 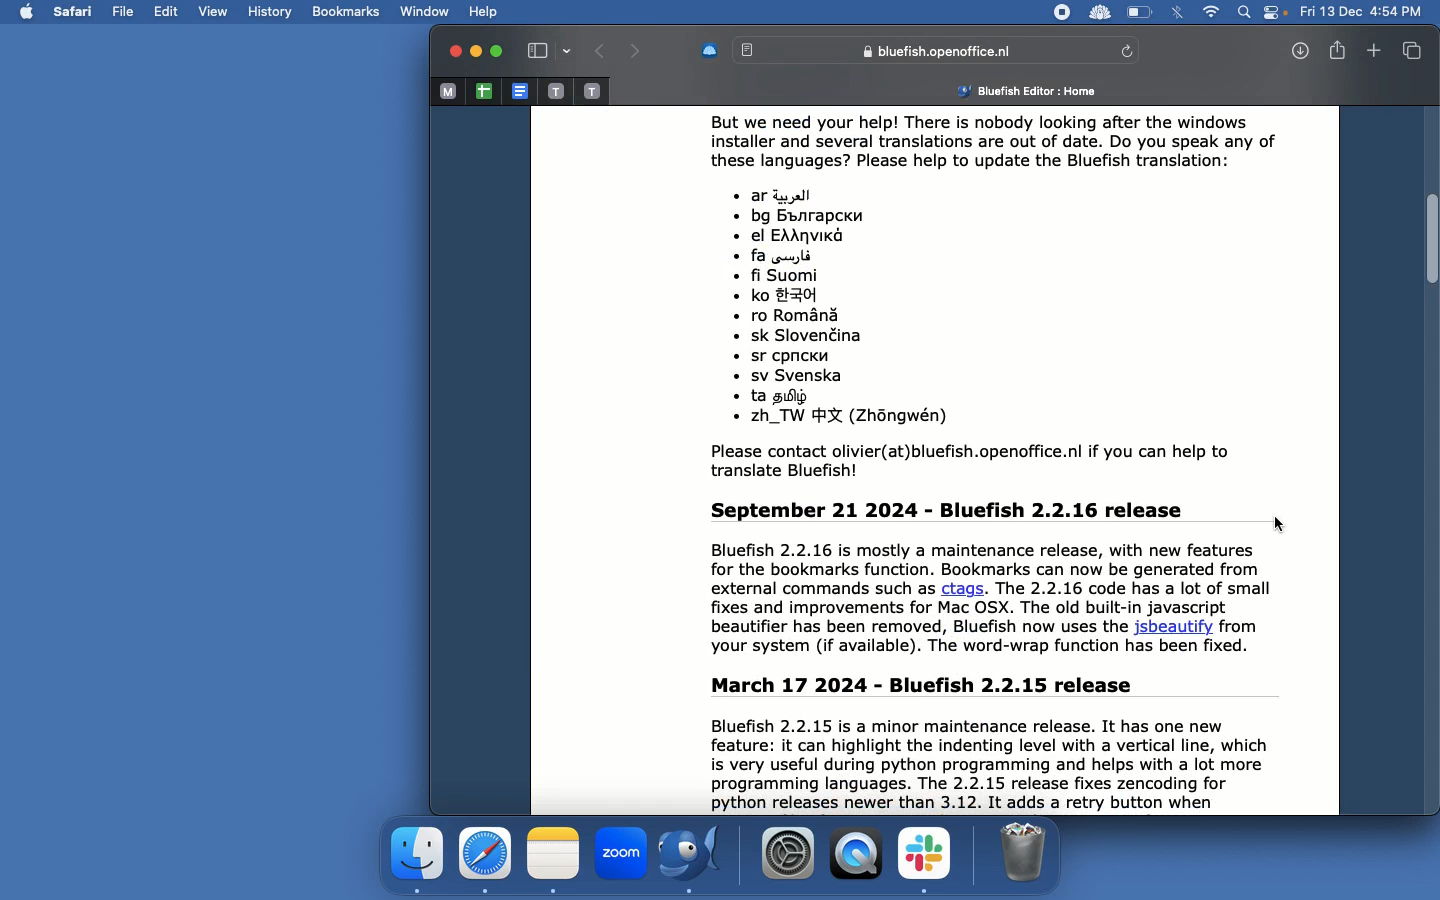 What do you see at coordinates (904, 311) in the screenshot?
I see `different languages` at bounding box center [904, 311].